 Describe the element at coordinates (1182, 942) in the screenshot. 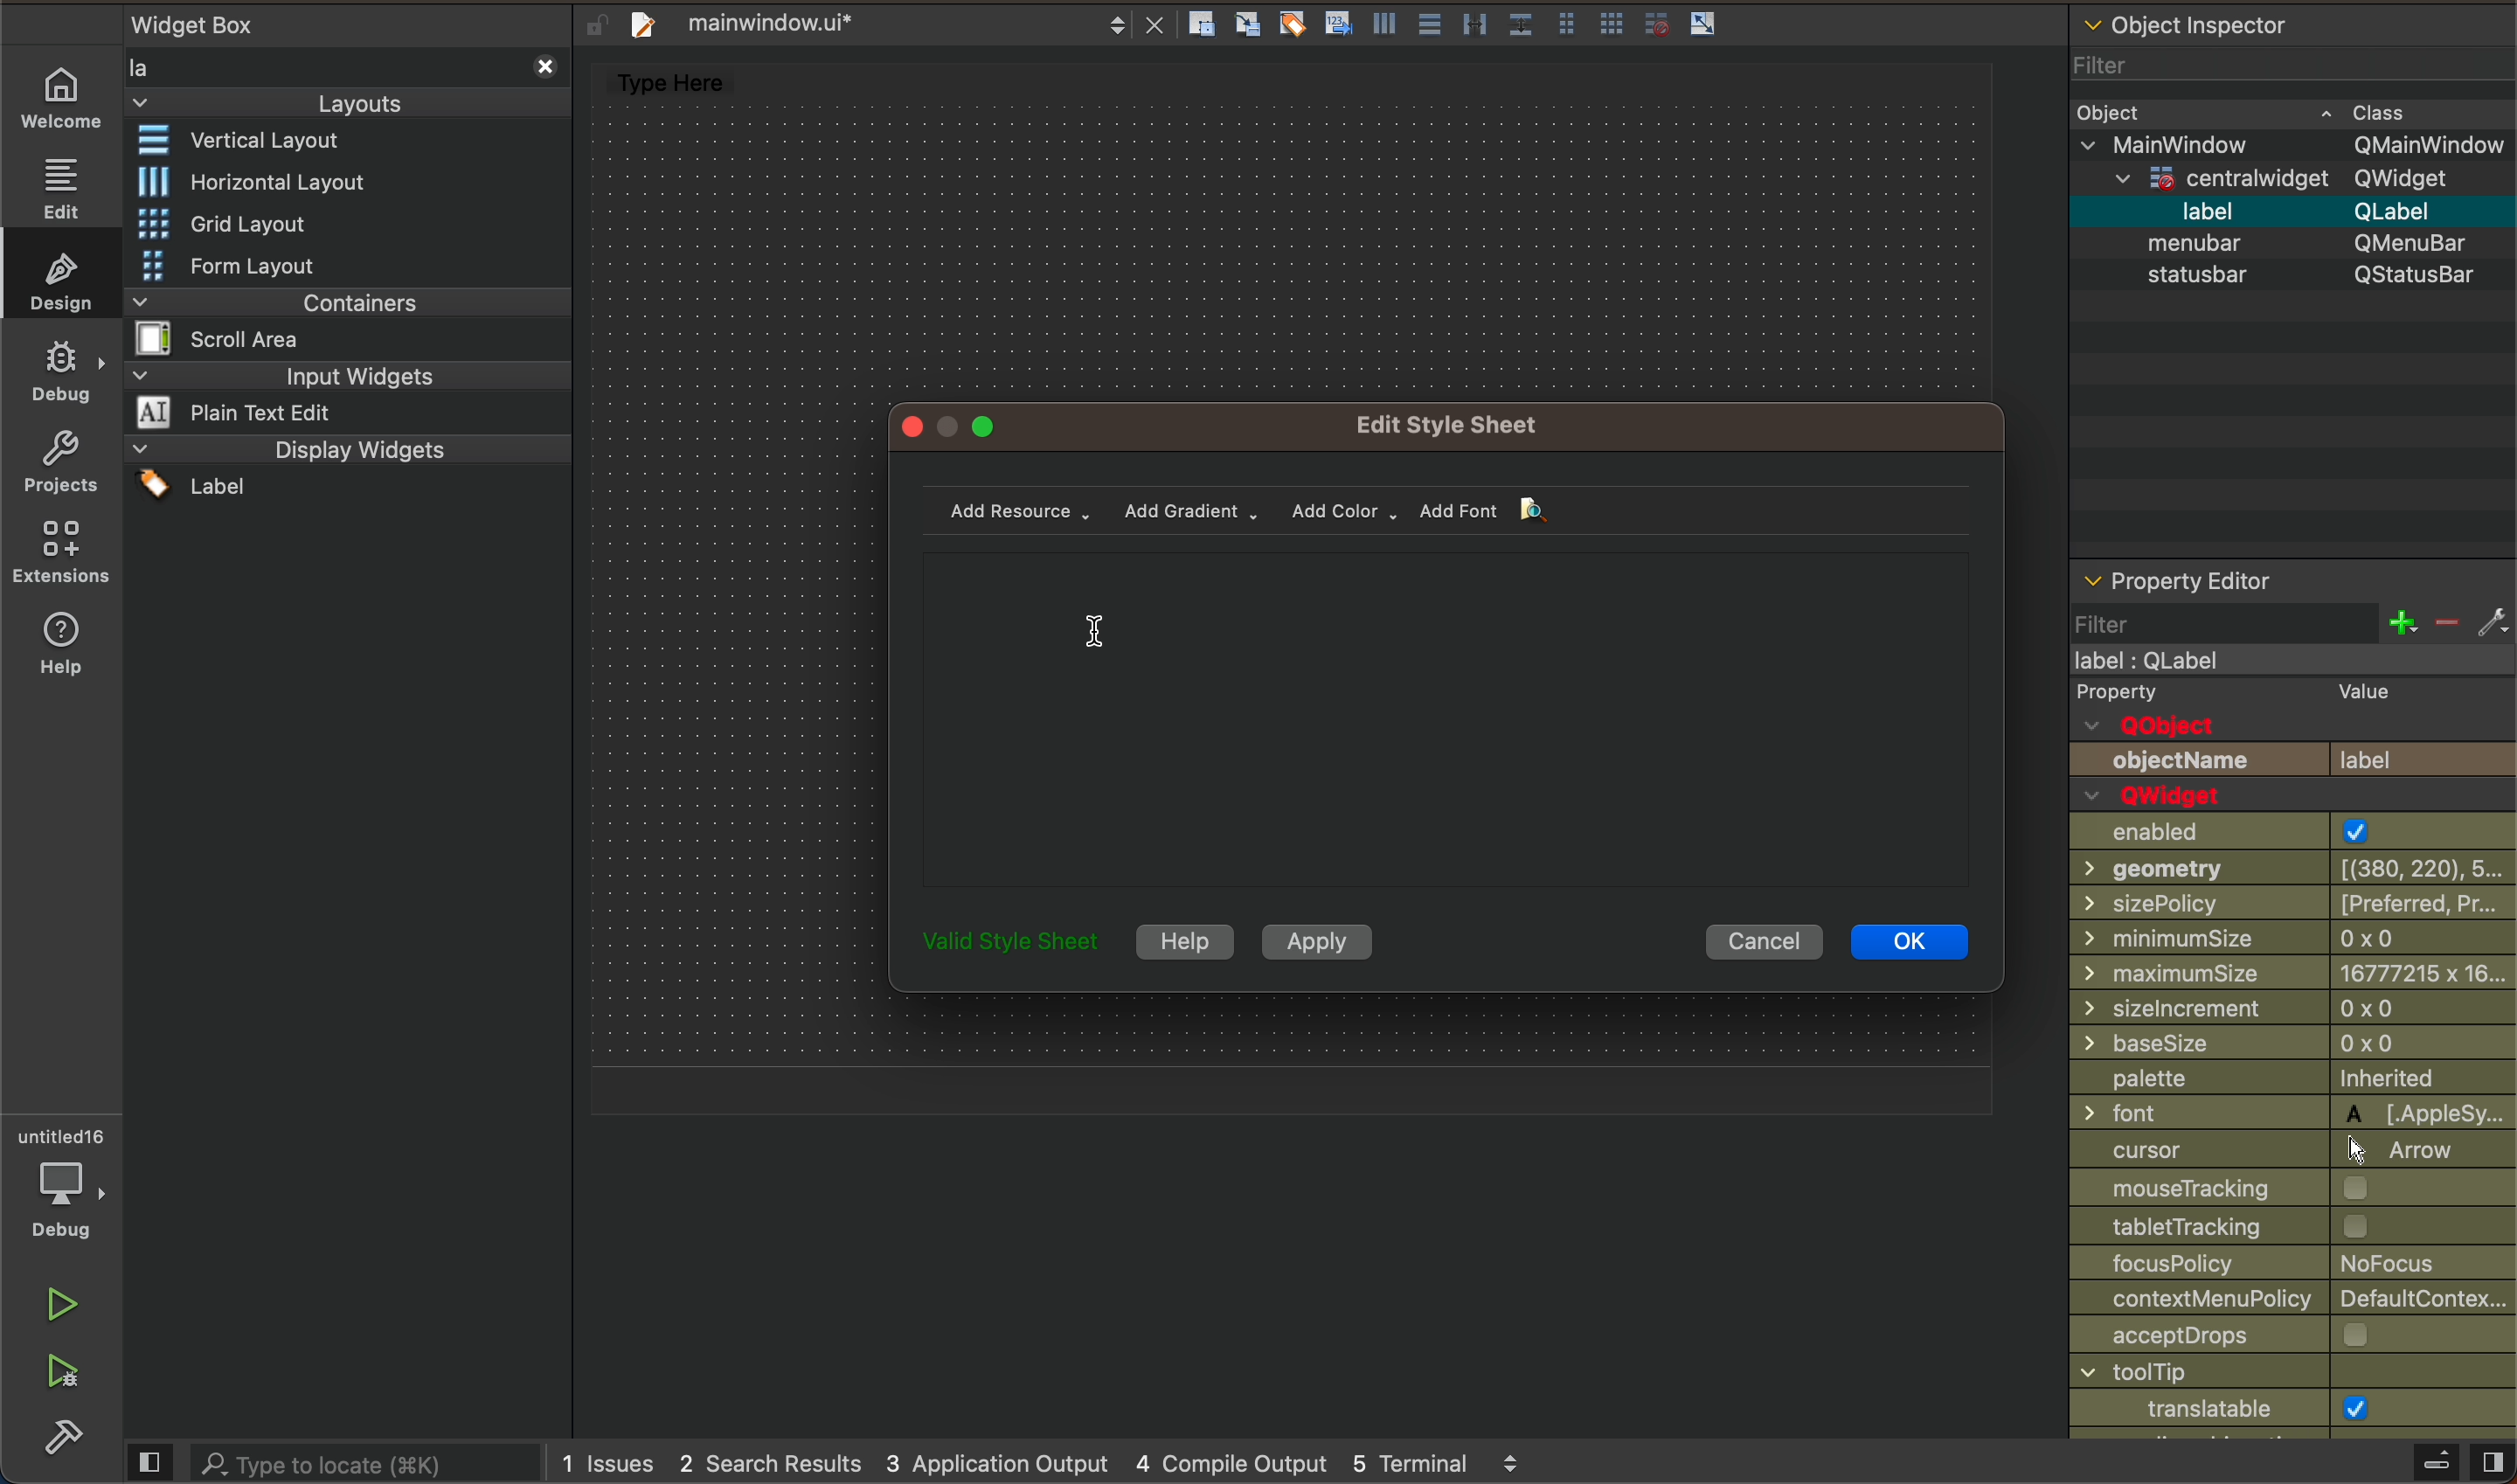

I see `help` at that location.